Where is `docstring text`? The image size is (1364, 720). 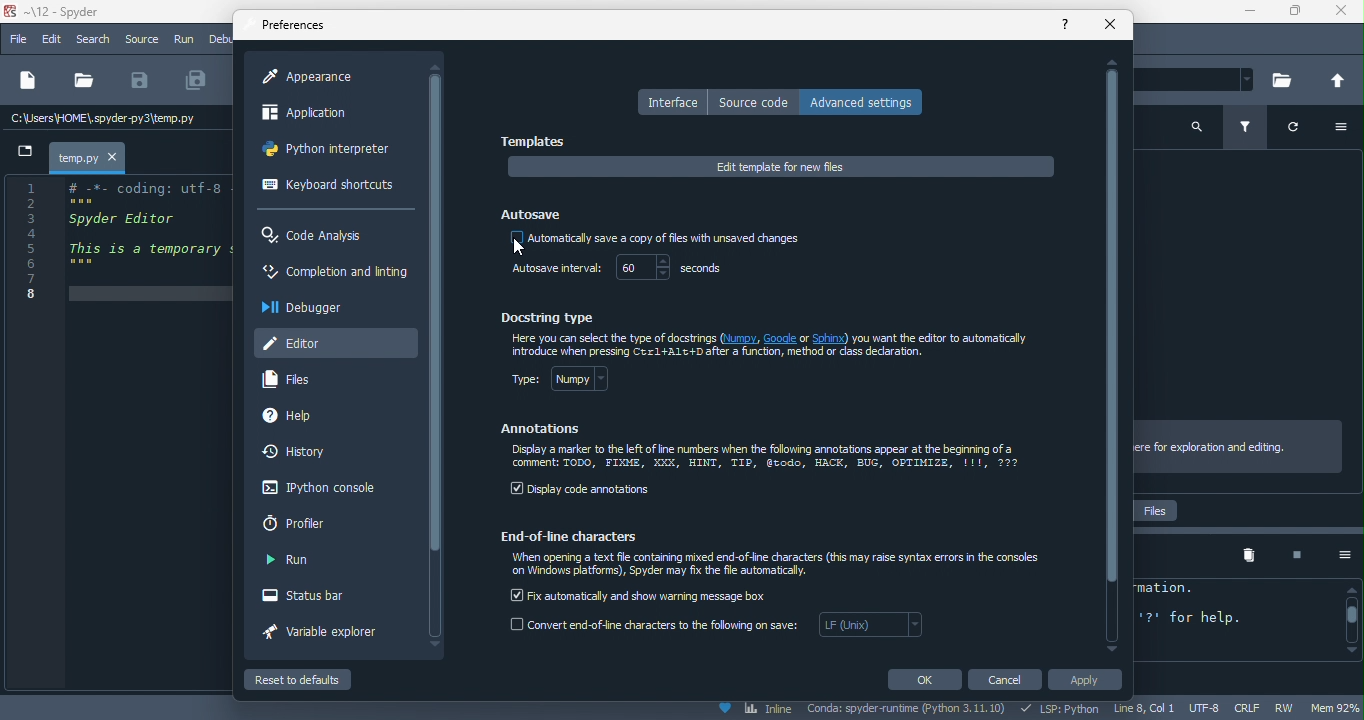
docstring text is located at coordinates (776, 346).